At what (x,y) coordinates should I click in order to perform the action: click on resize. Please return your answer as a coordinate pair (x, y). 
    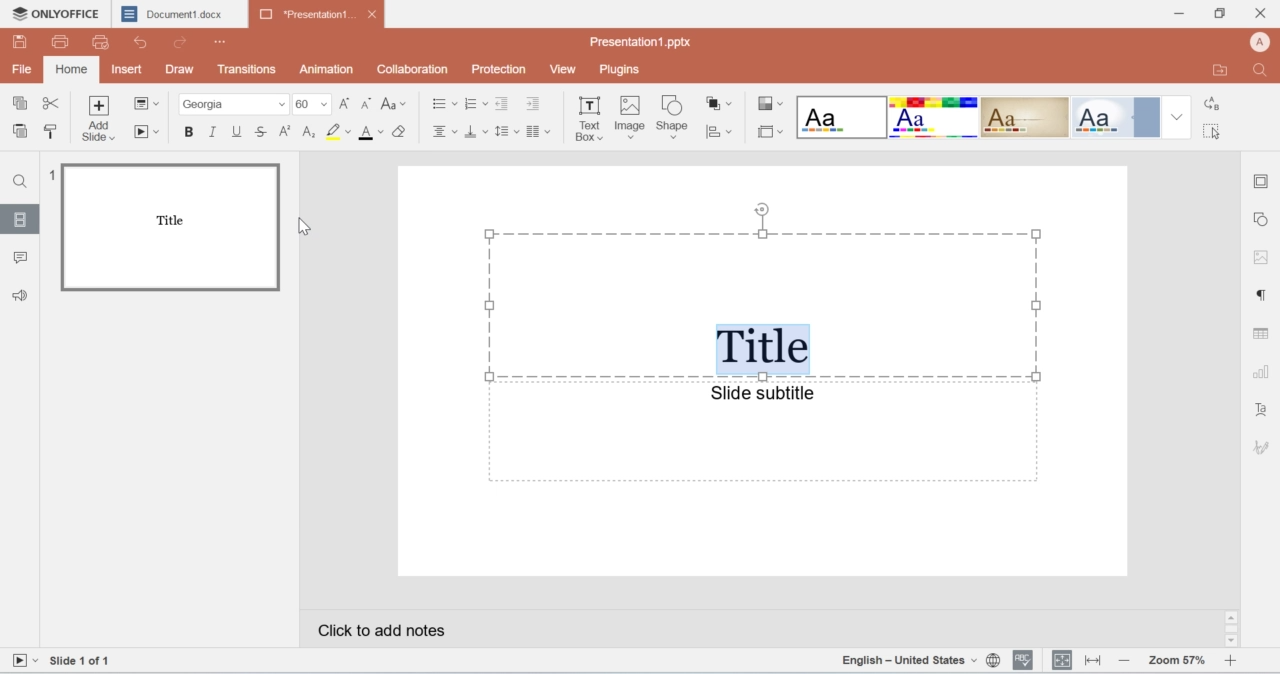
    Looking at the image, I should click on (1091, 662).